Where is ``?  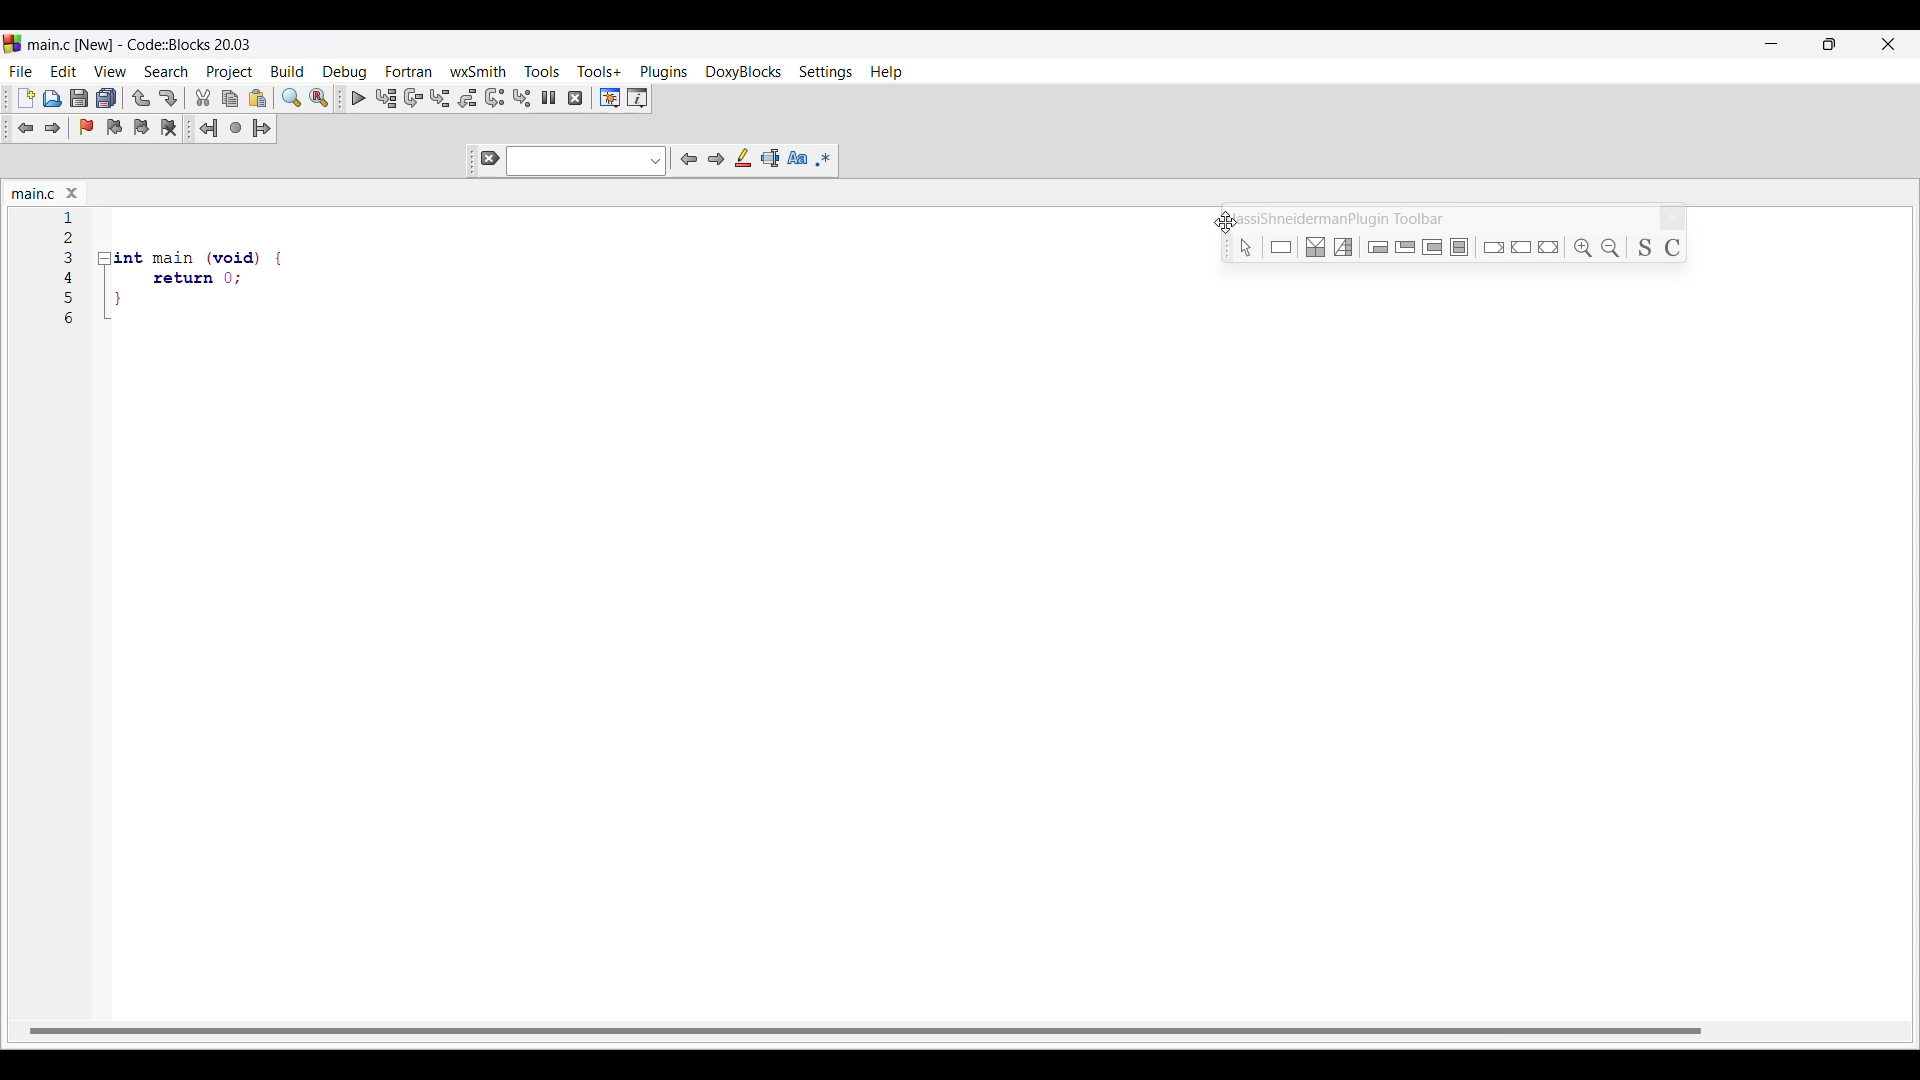
 is located at coordinates (69, 238).